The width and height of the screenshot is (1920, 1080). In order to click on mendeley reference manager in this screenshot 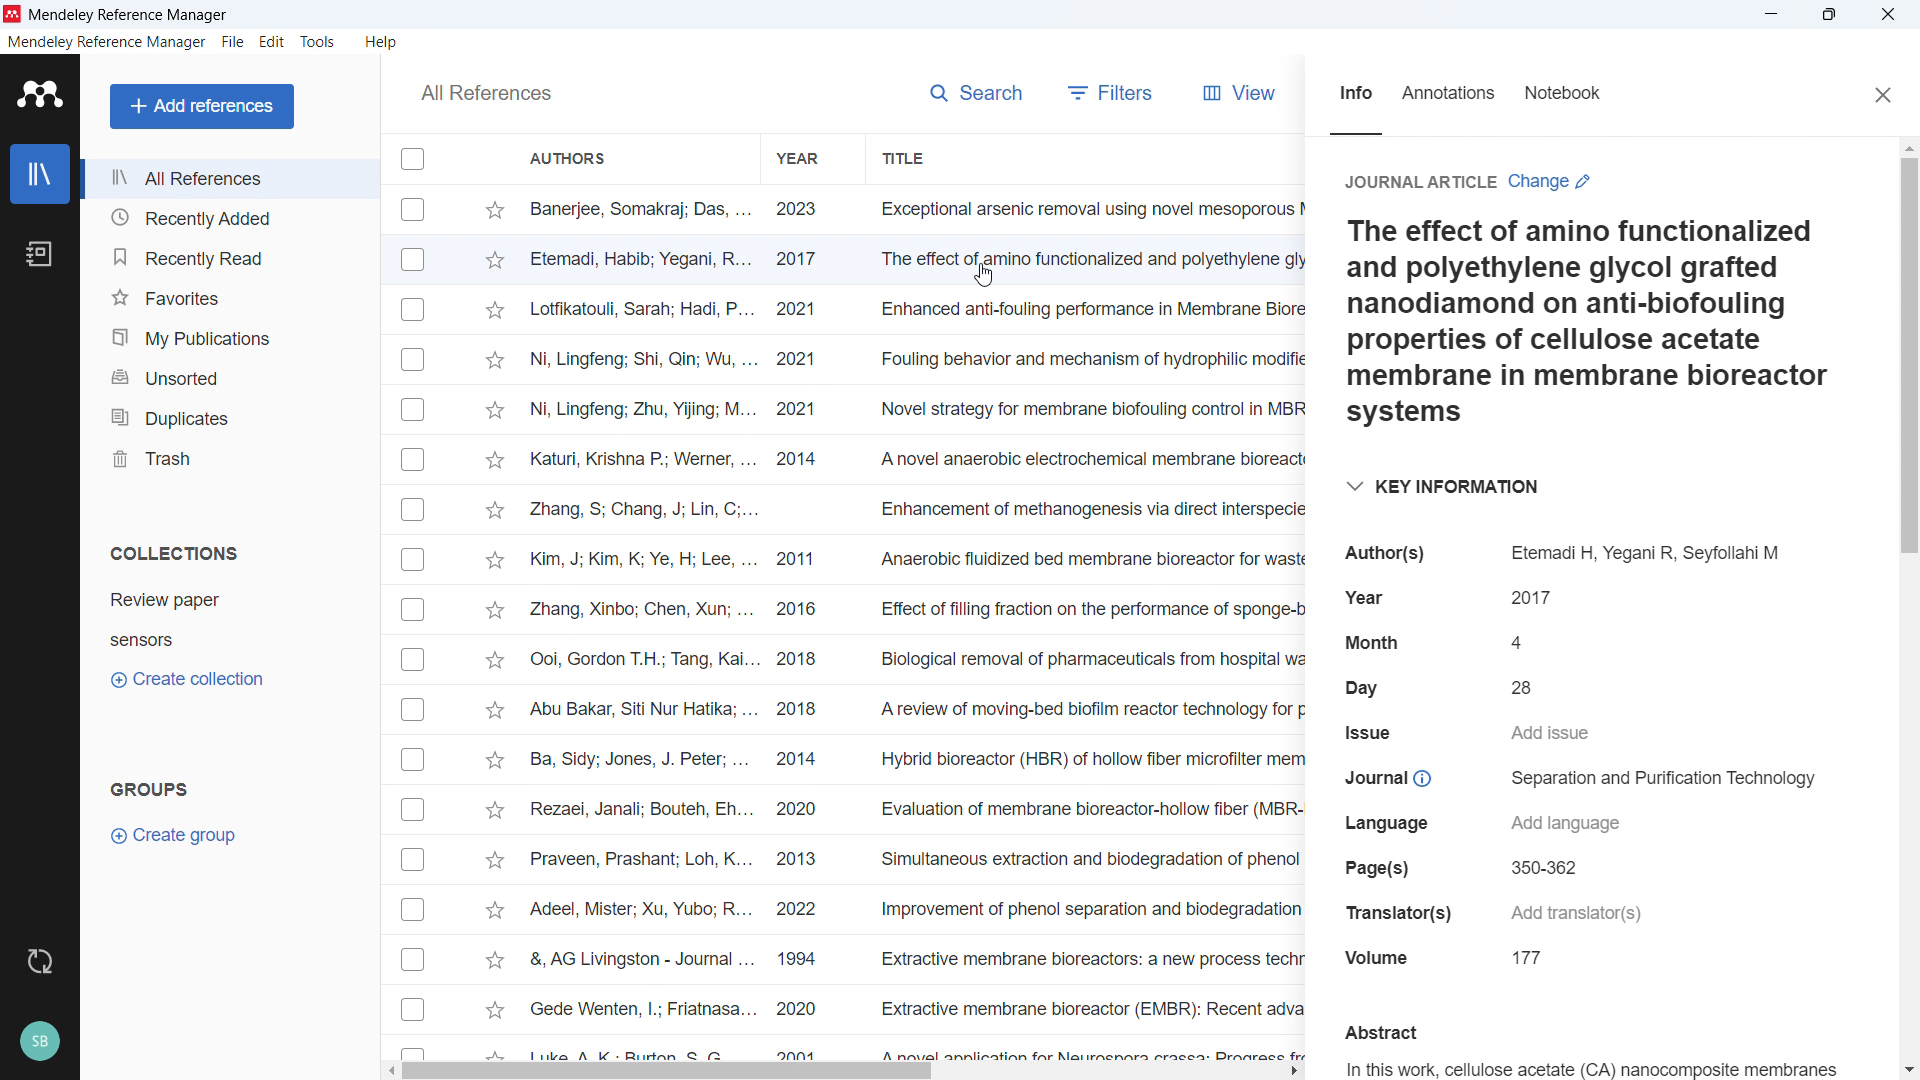, I will do `click(131, 15)`.